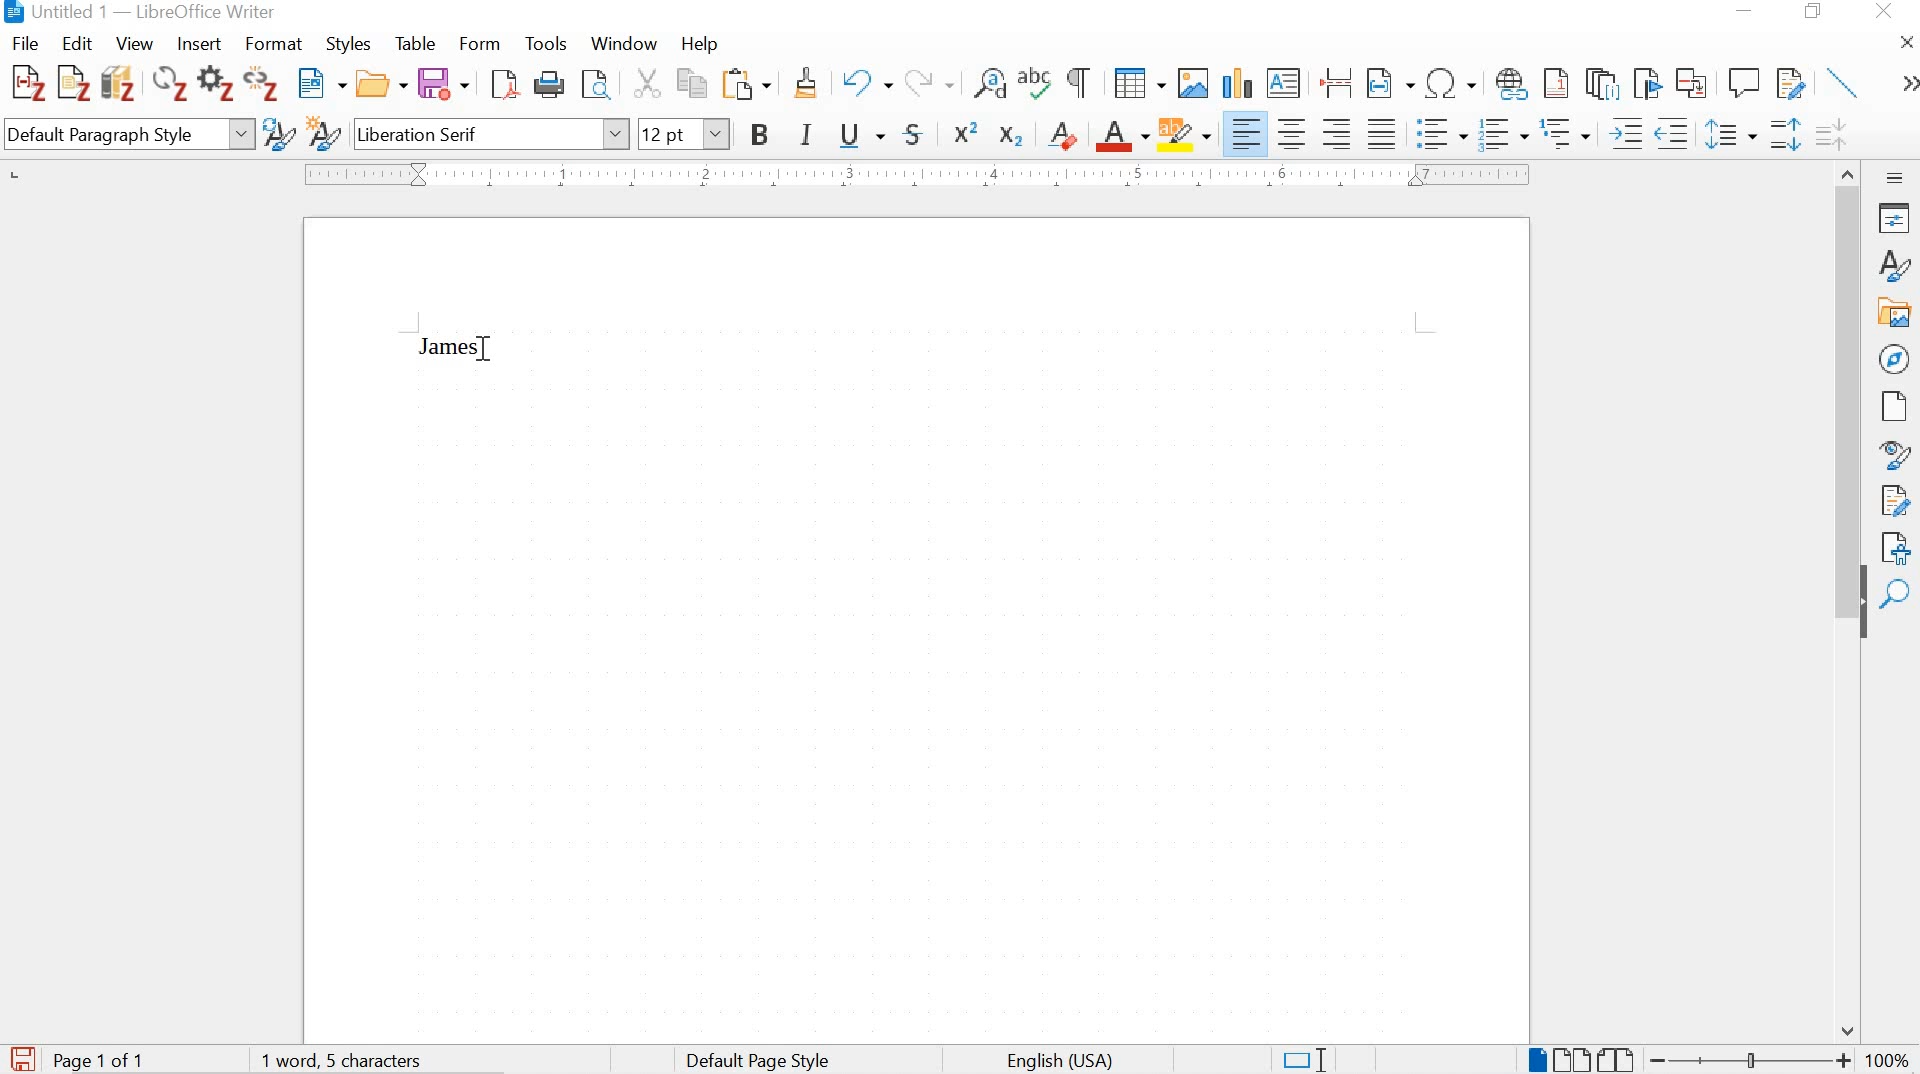 The width and height of the screenshot is (1920, 1074). I want to click on increase paragraph spacing, so click(1784, 137).